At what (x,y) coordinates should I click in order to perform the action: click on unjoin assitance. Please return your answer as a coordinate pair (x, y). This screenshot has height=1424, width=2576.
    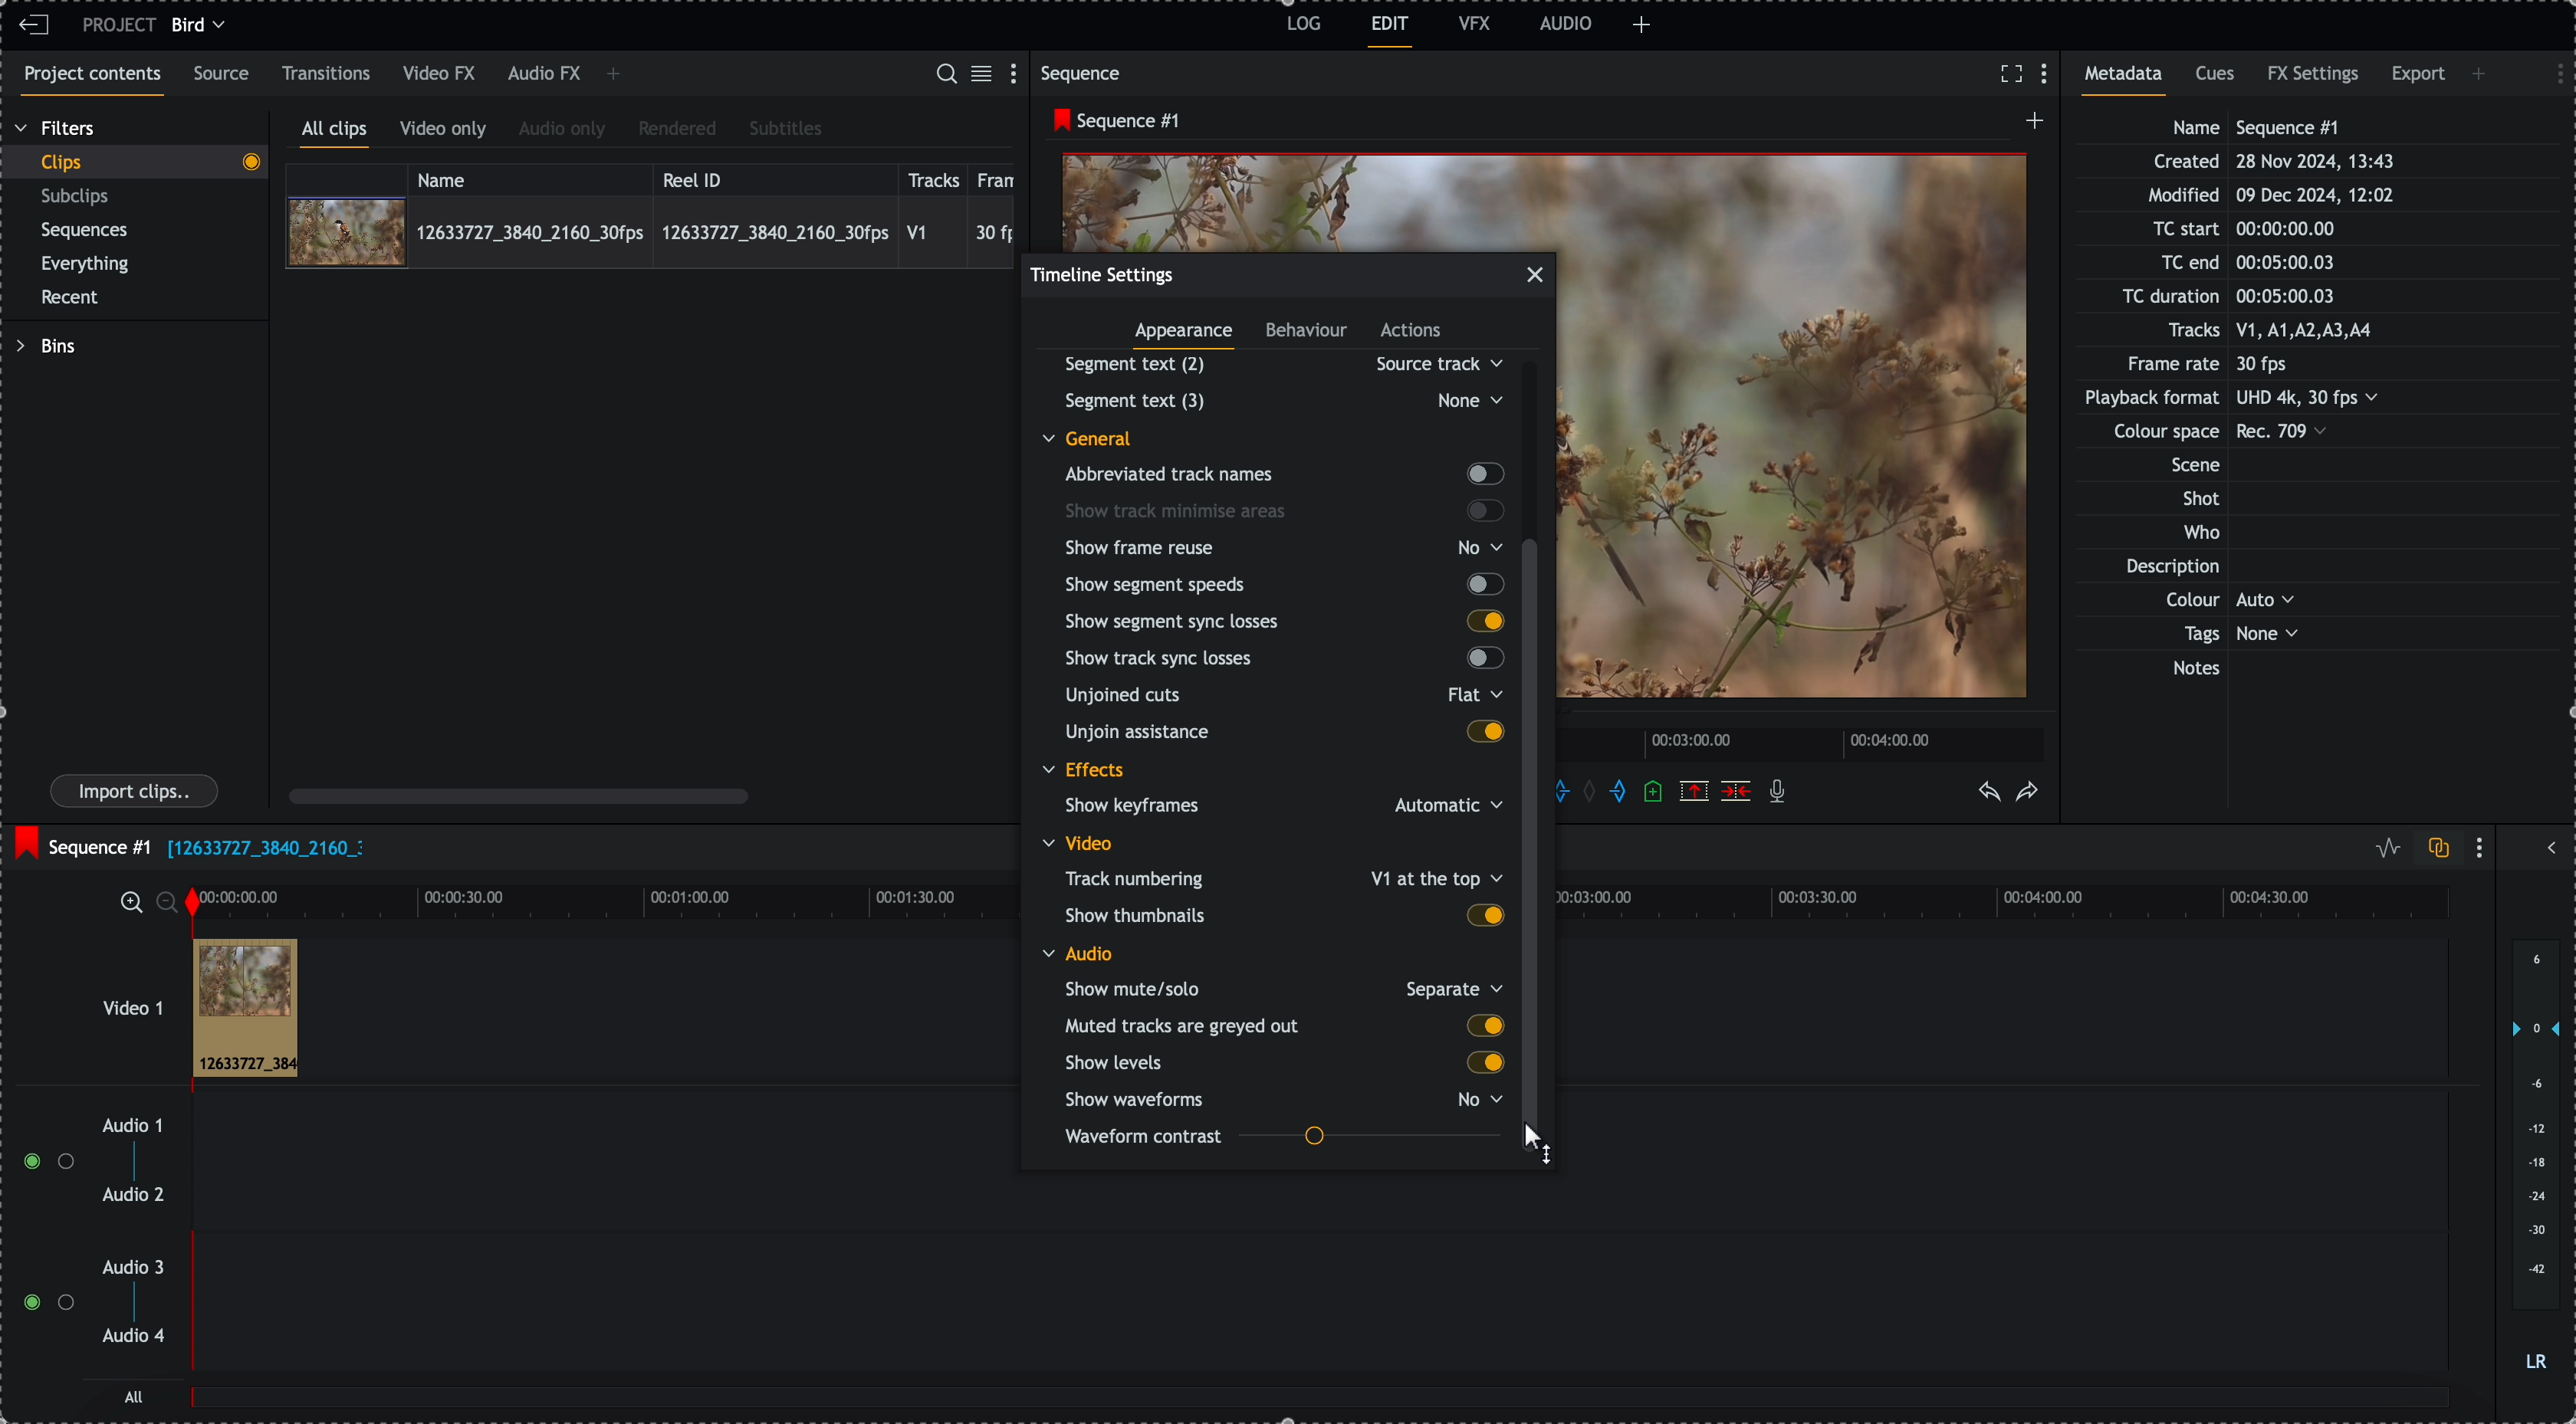
    Looking at the image, I should click on (1285, 734).